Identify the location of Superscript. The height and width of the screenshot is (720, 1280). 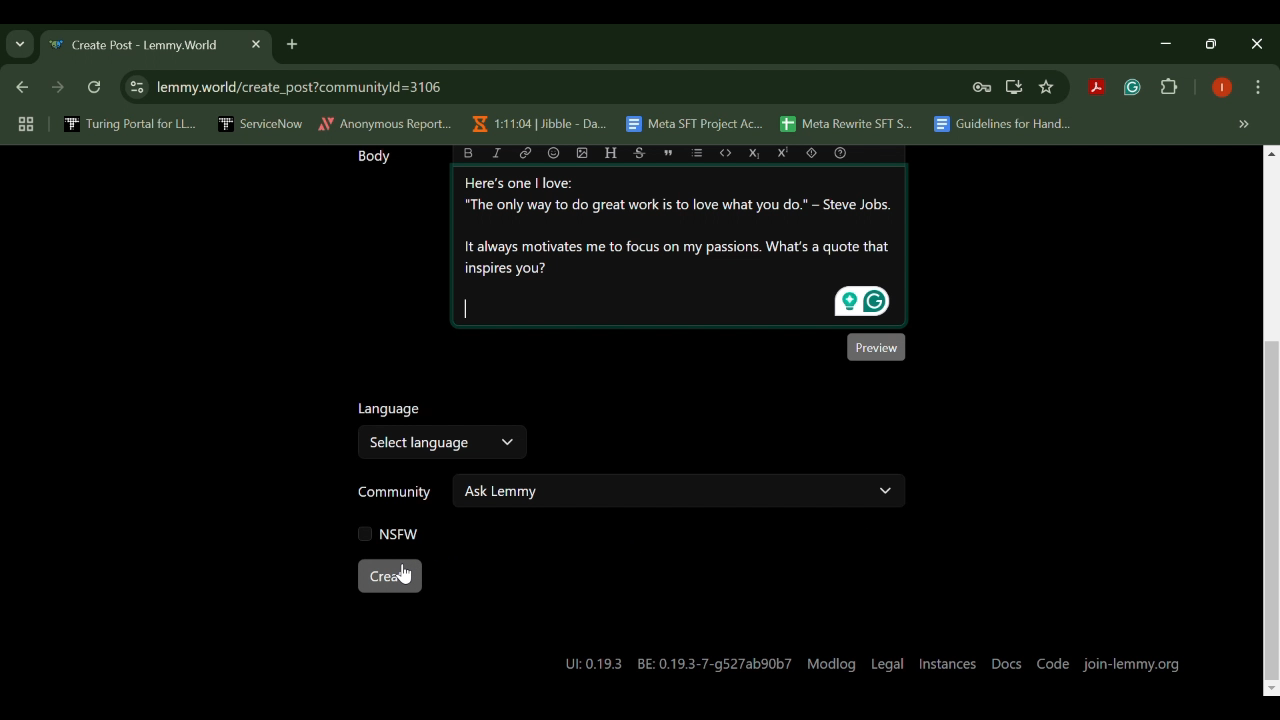
(786, 153).